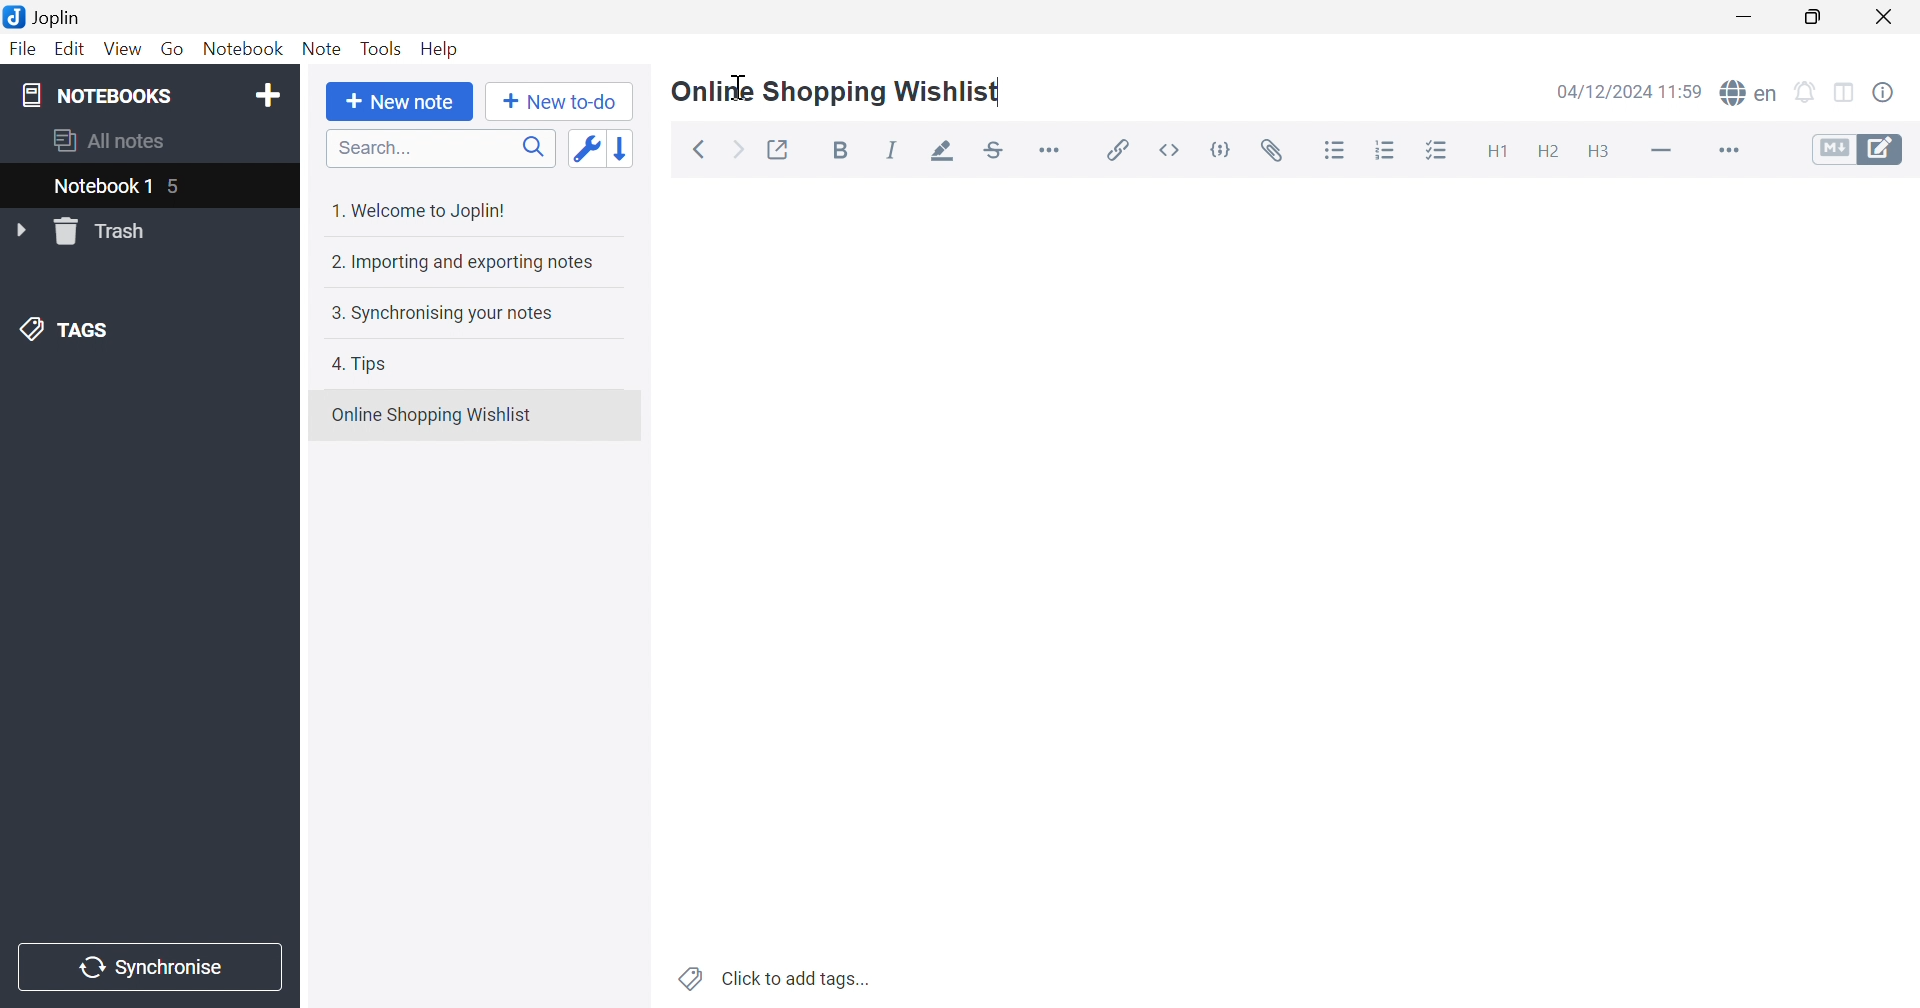 The width and height of the screenshot is (1920, 1008). I want to click on Bulleted list, so click(1336, 153).